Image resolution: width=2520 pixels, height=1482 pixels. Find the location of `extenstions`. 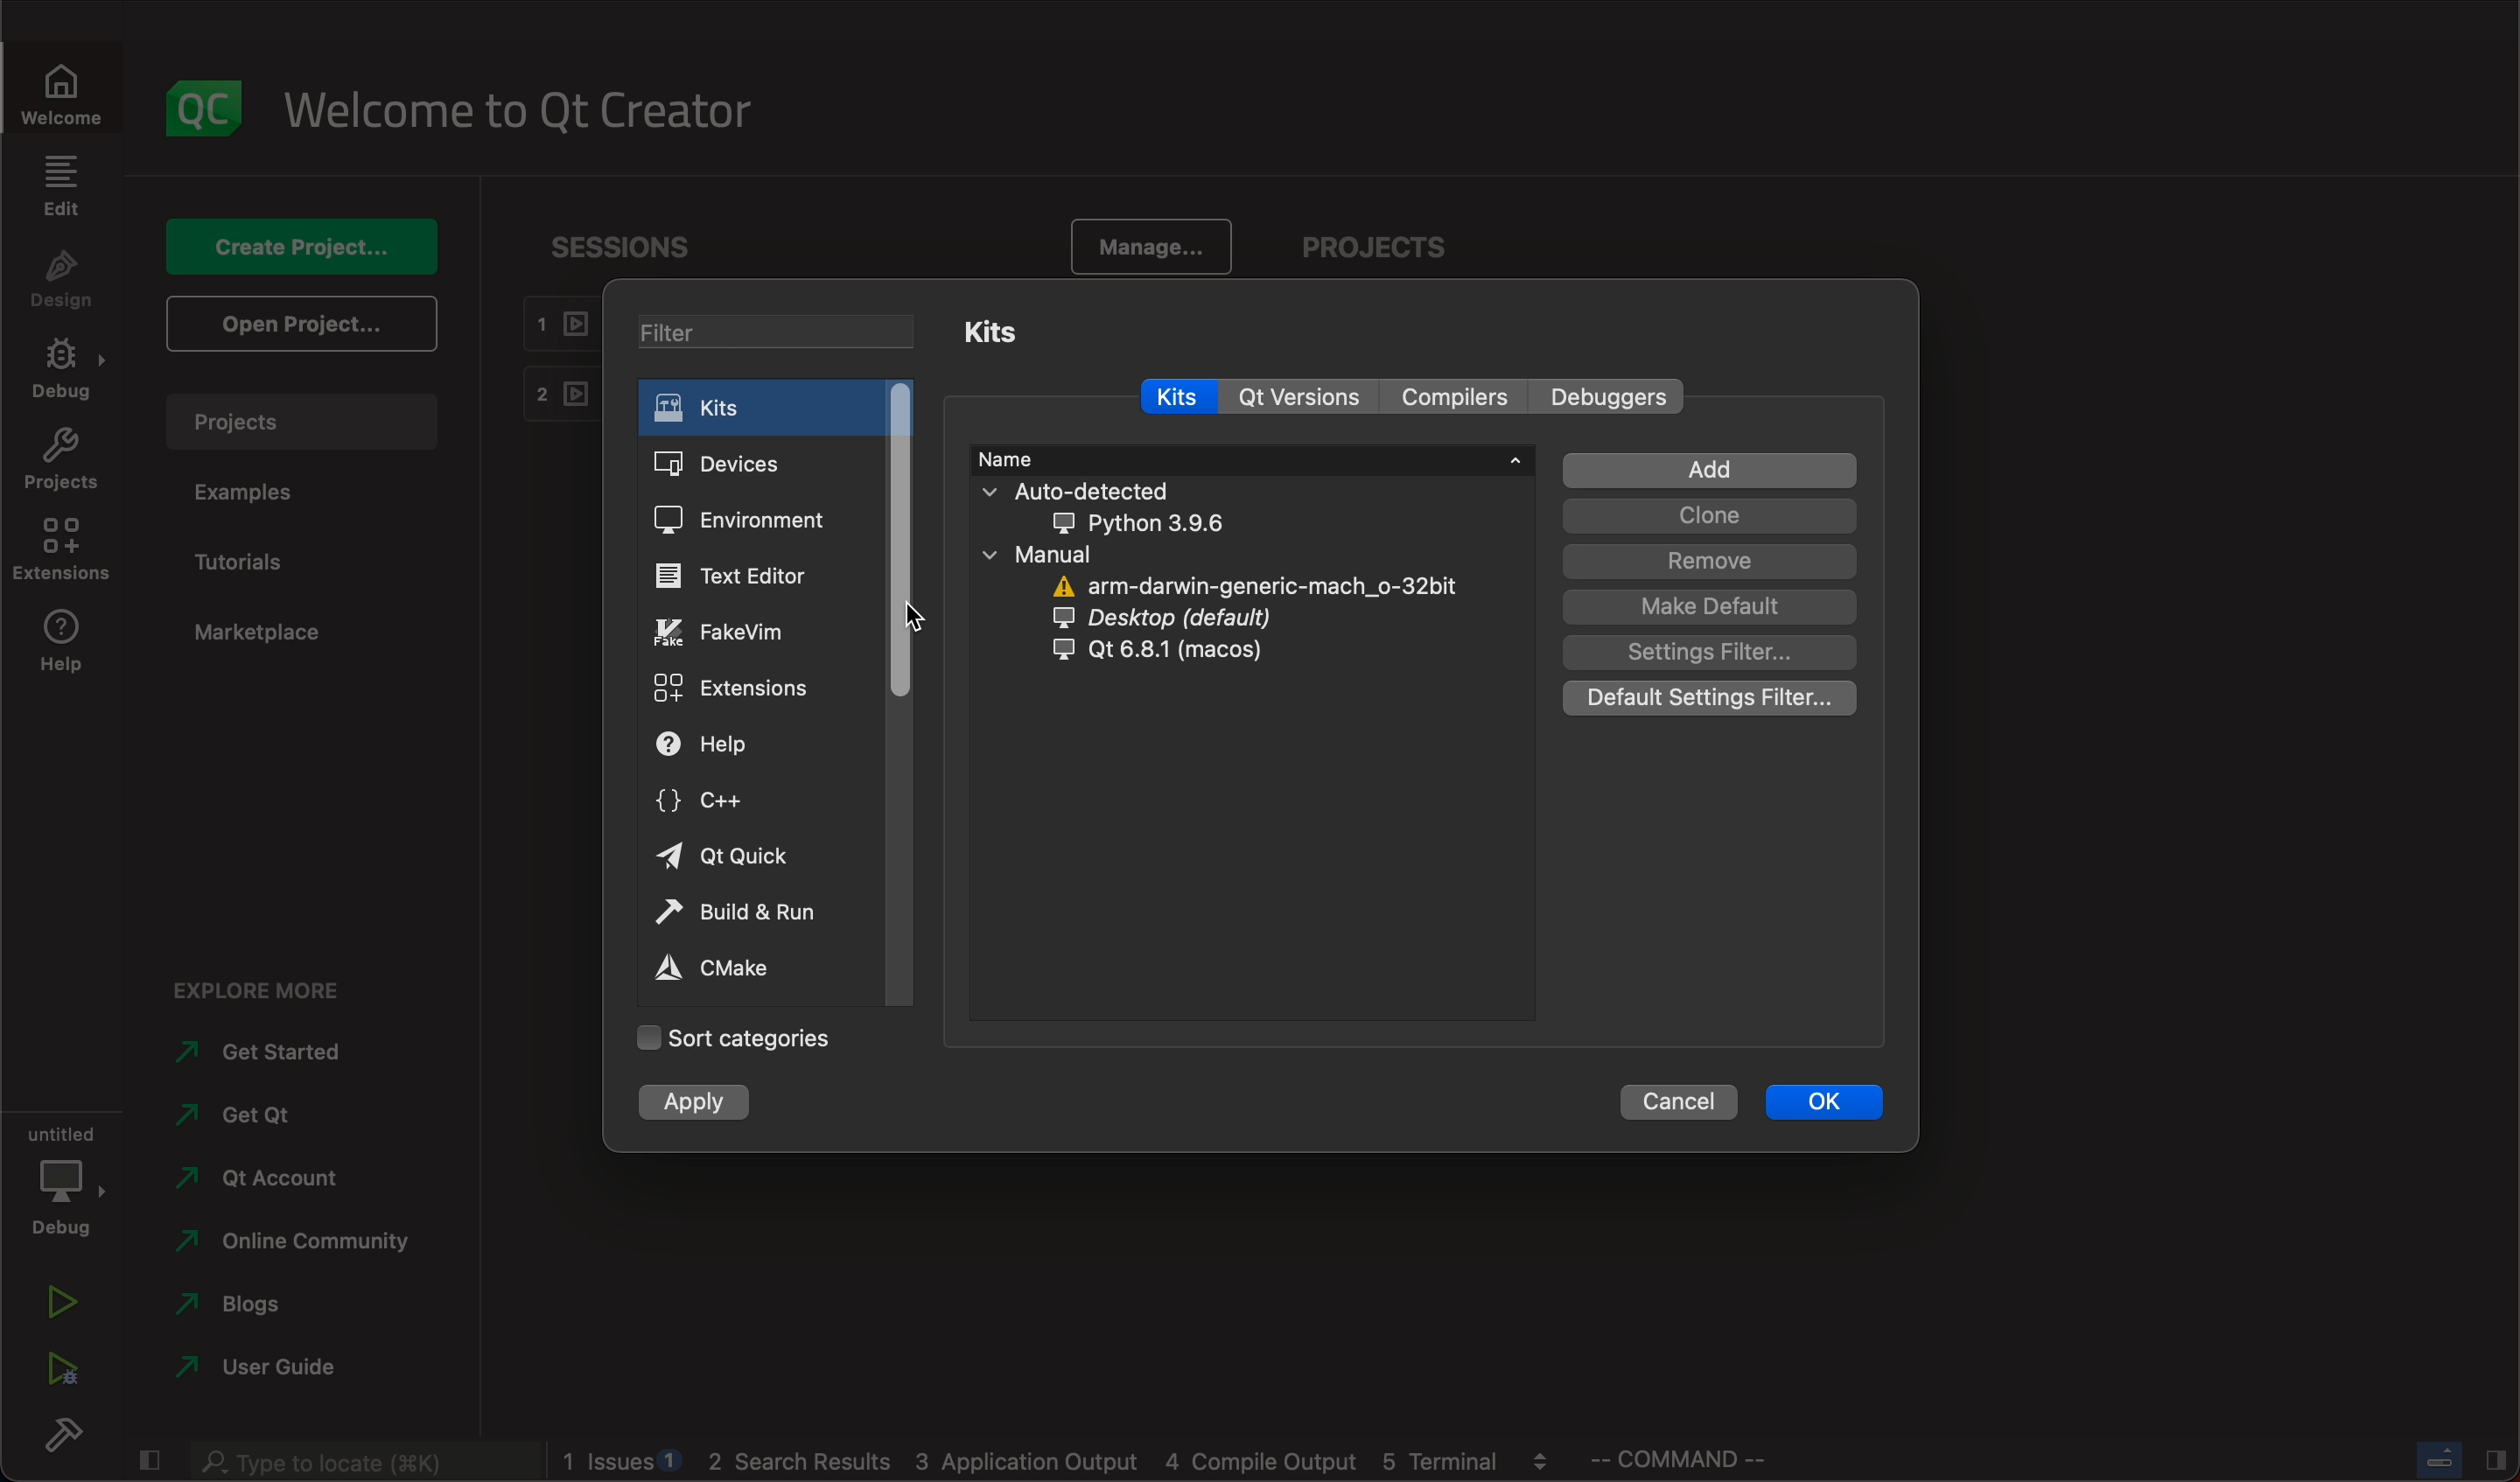

extenstions is located at coordinates (59, 548).